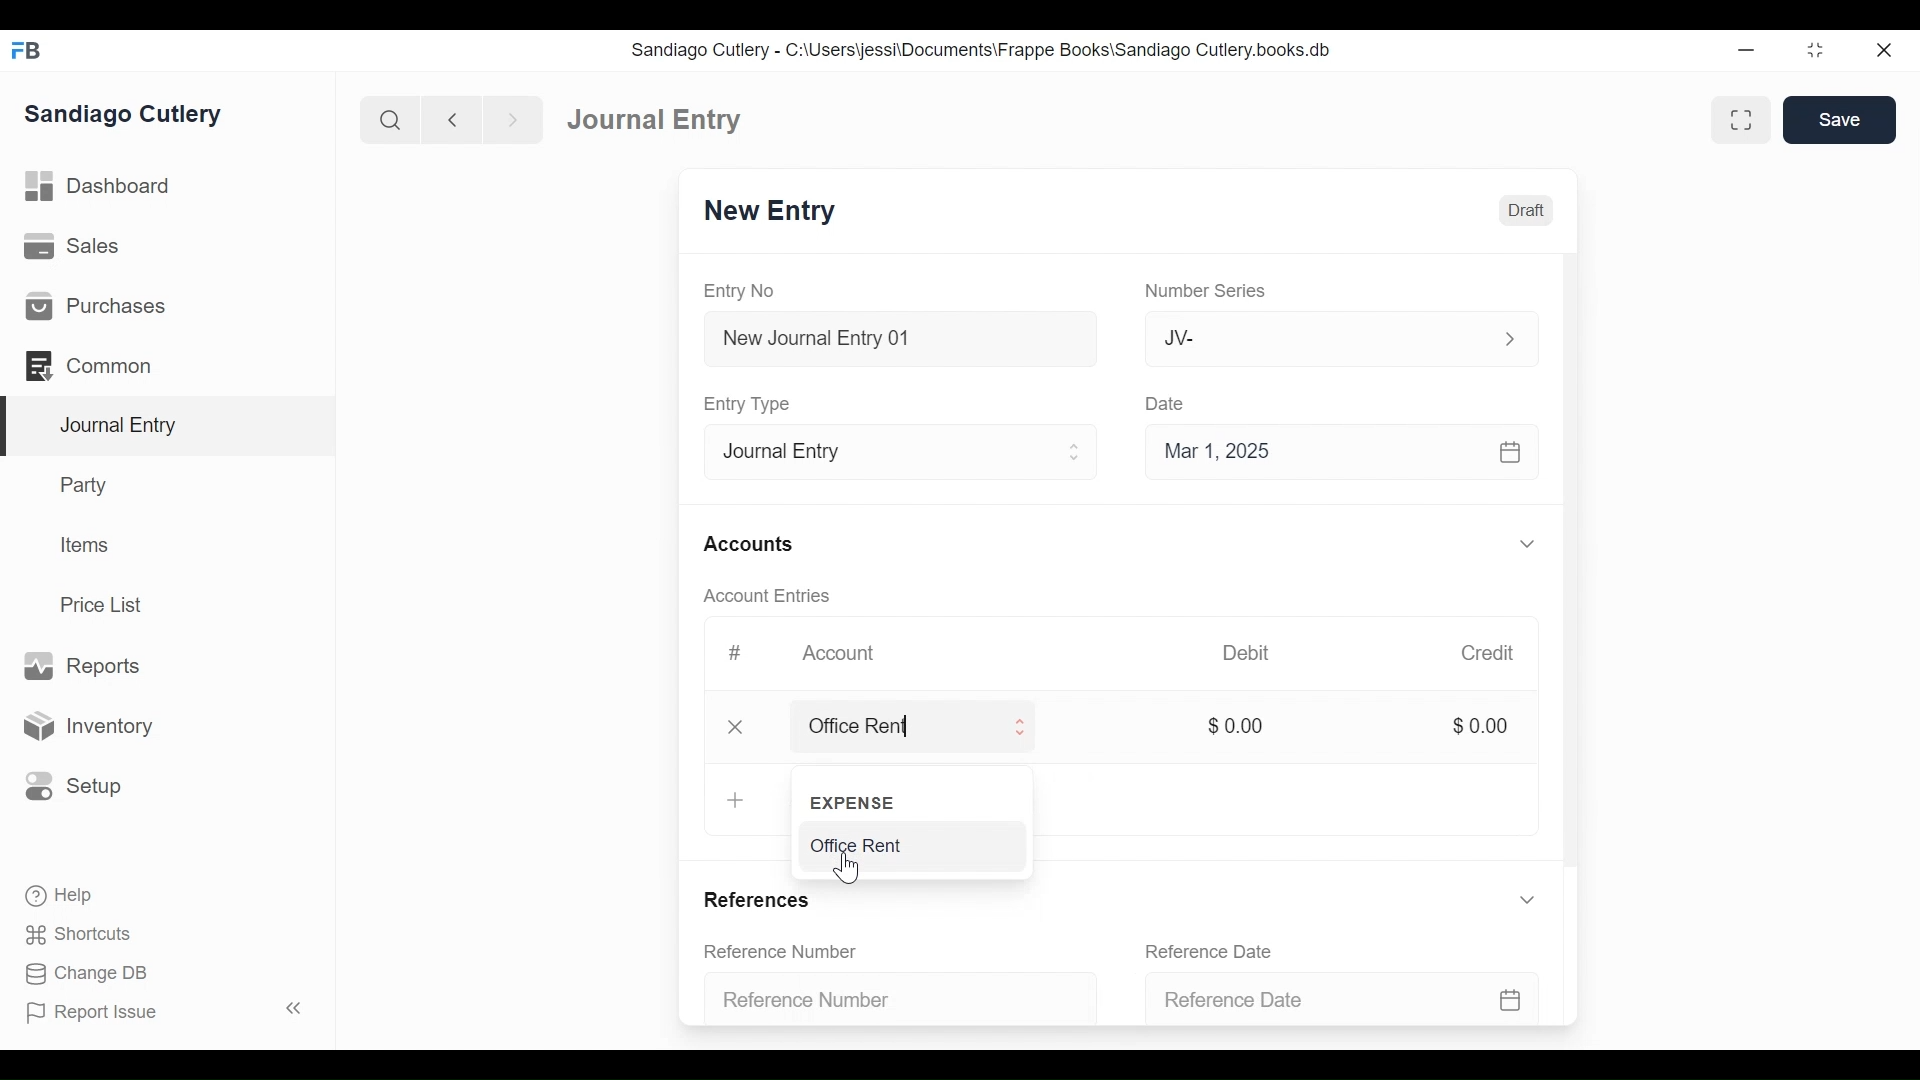  Describe the element at coordinates (506, 117) in the screenshot. I see `next` at that location.